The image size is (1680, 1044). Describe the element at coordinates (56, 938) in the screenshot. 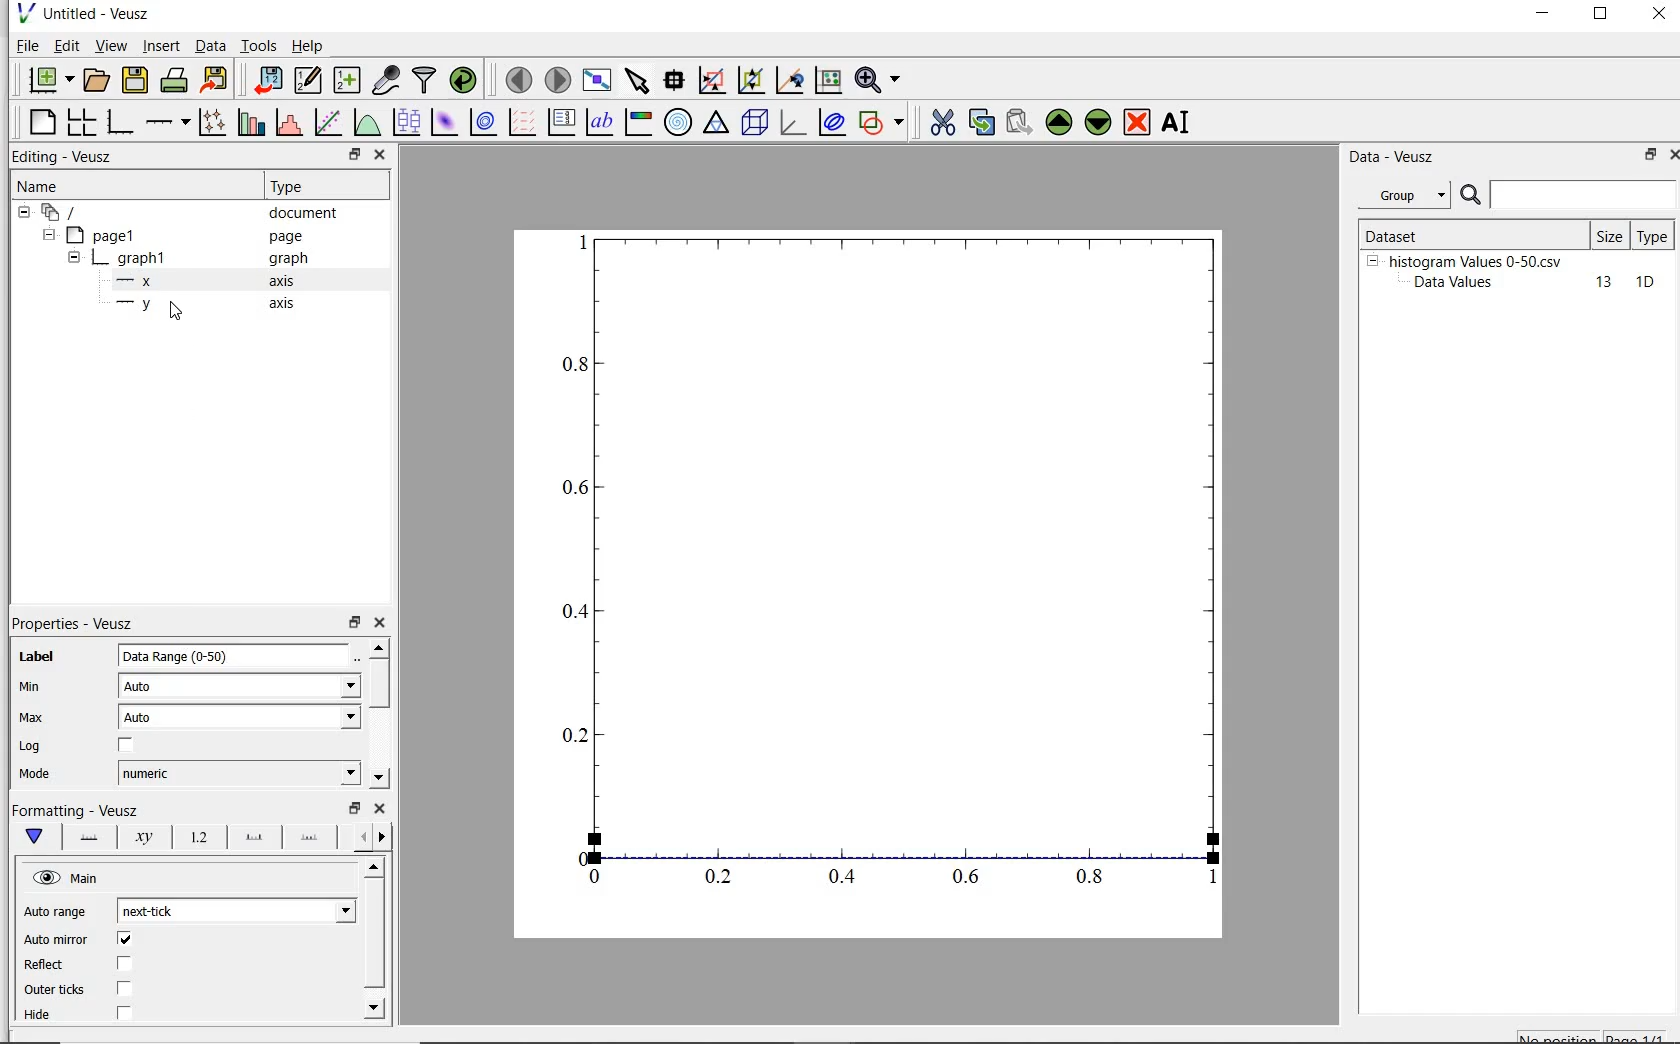

I see `‘Auto mirror` at that location.